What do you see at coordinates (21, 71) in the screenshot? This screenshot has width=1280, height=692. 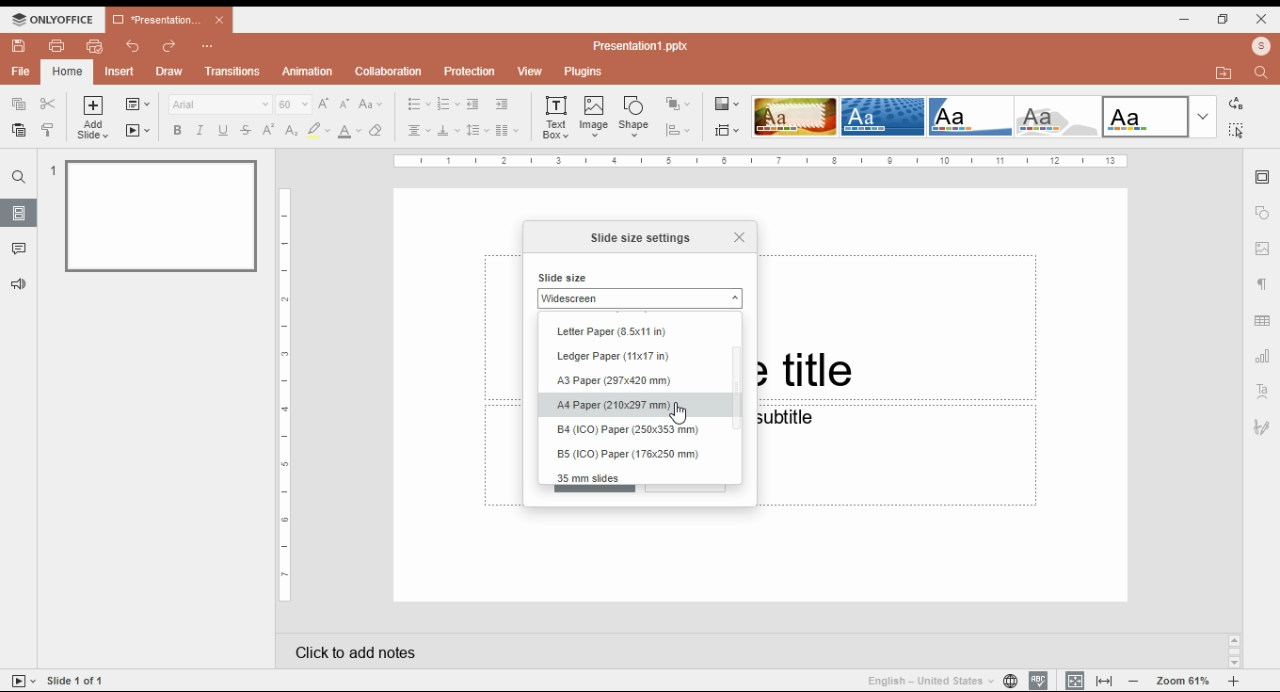 I see `file` at bounding box center [21, 71].